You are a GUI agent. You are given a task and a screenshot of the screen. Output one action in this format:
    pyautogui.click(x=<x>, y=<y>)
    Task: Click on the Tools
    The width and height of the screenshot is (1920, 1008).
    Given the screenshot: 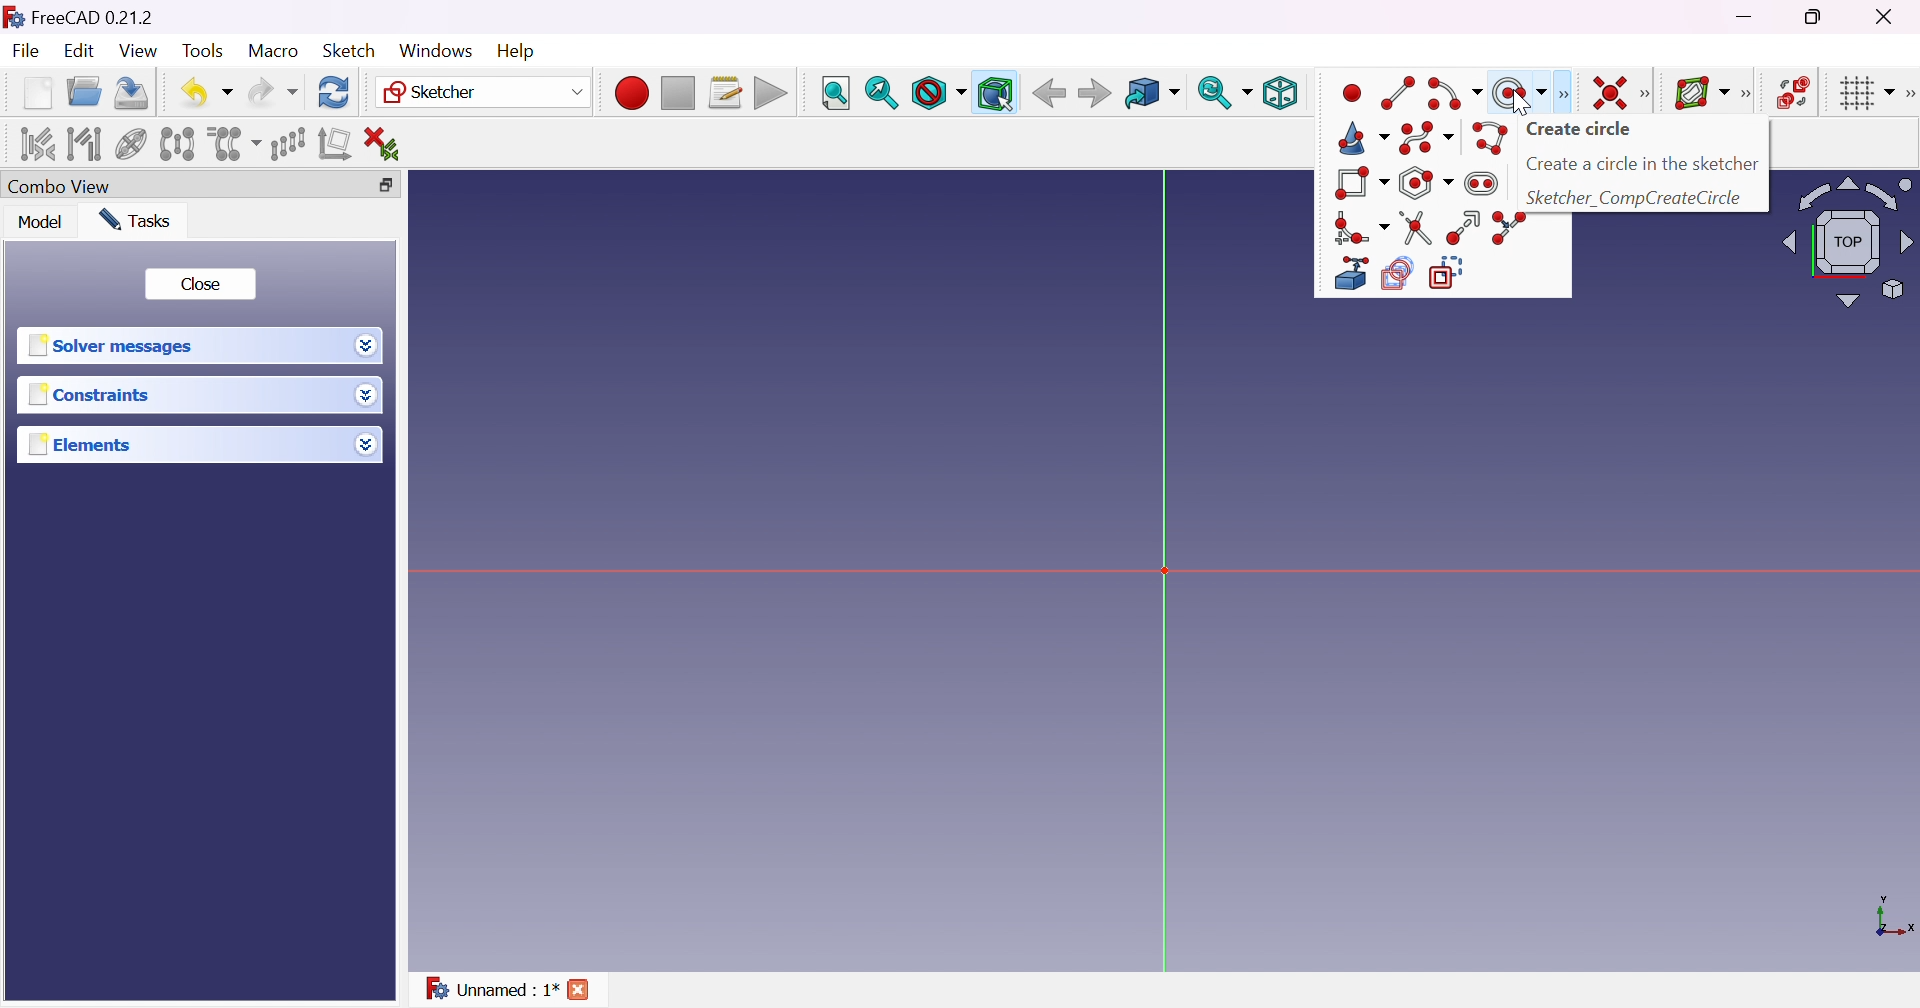 What is the action you would take?
    pyautogui.click(x=204, y=52)
    